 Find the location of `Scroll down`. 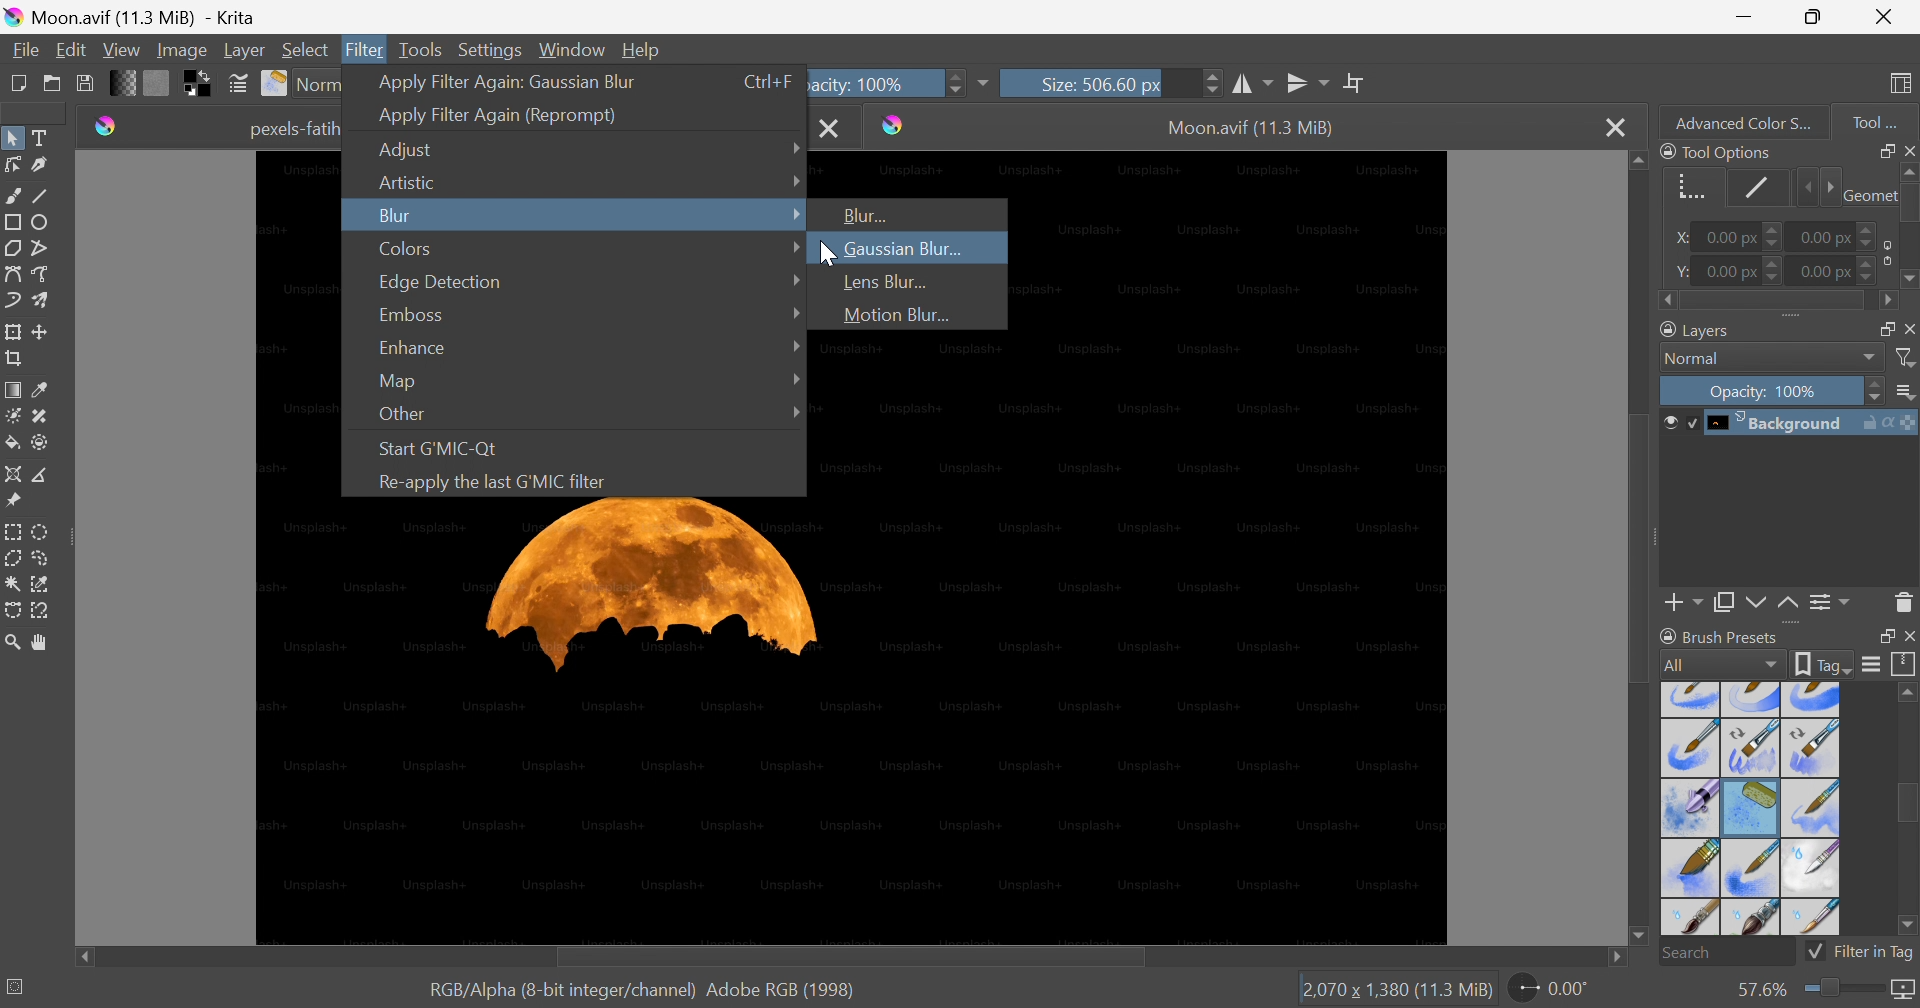

Scroll down is located at coordinates (1908, 282).